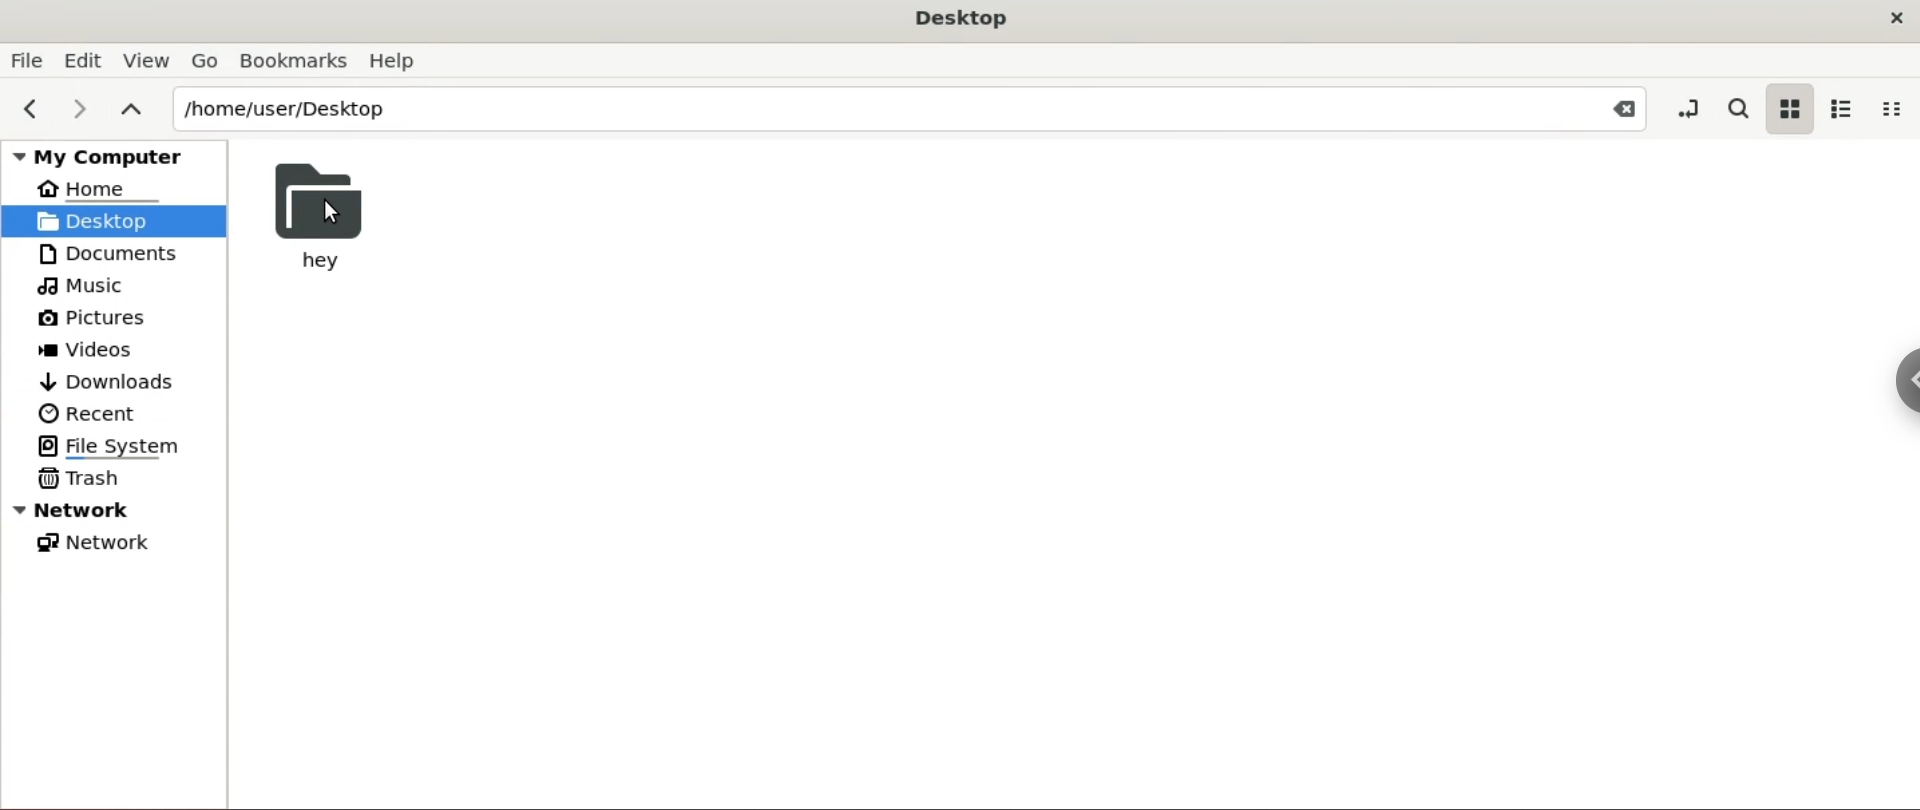  What do you see at coordinates (90, 478) in the screenshot?
I see `Trash` at bounding box center [90, 478].